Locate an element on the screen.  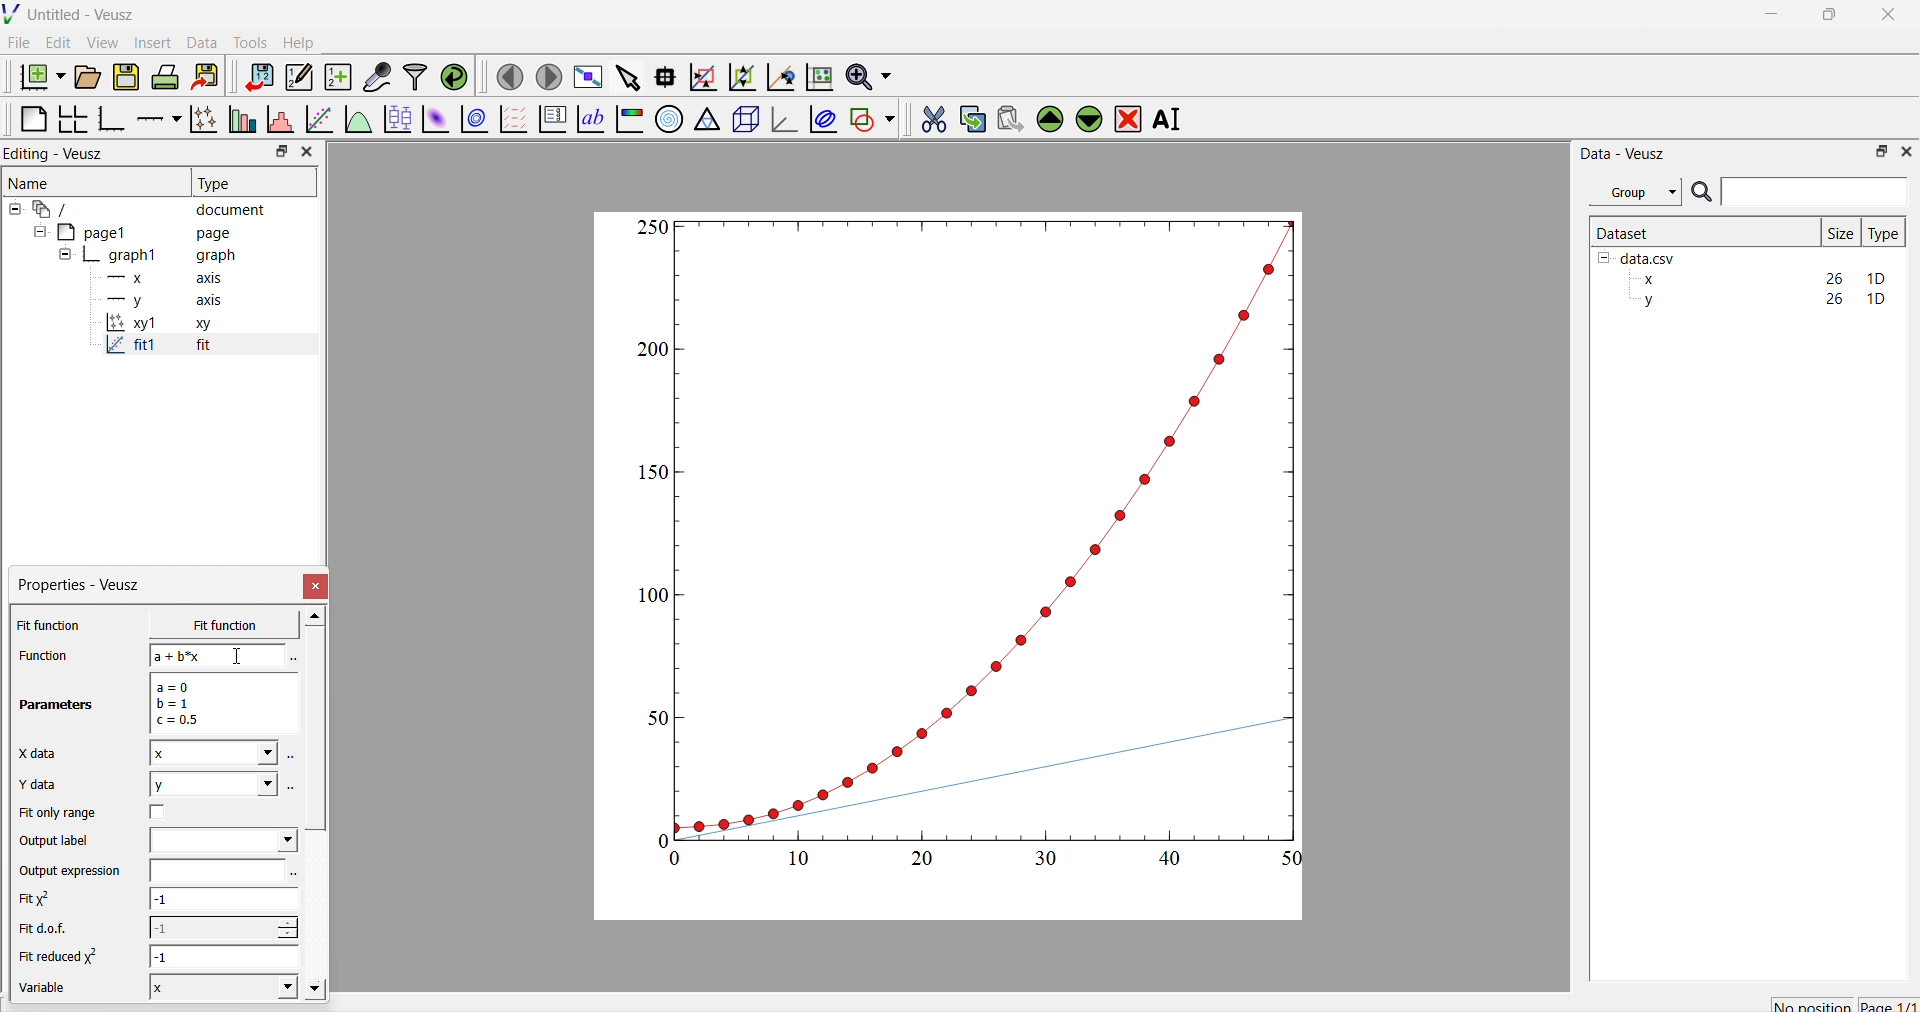
Arrange graphs in grid is located at coordinates (72, 121).